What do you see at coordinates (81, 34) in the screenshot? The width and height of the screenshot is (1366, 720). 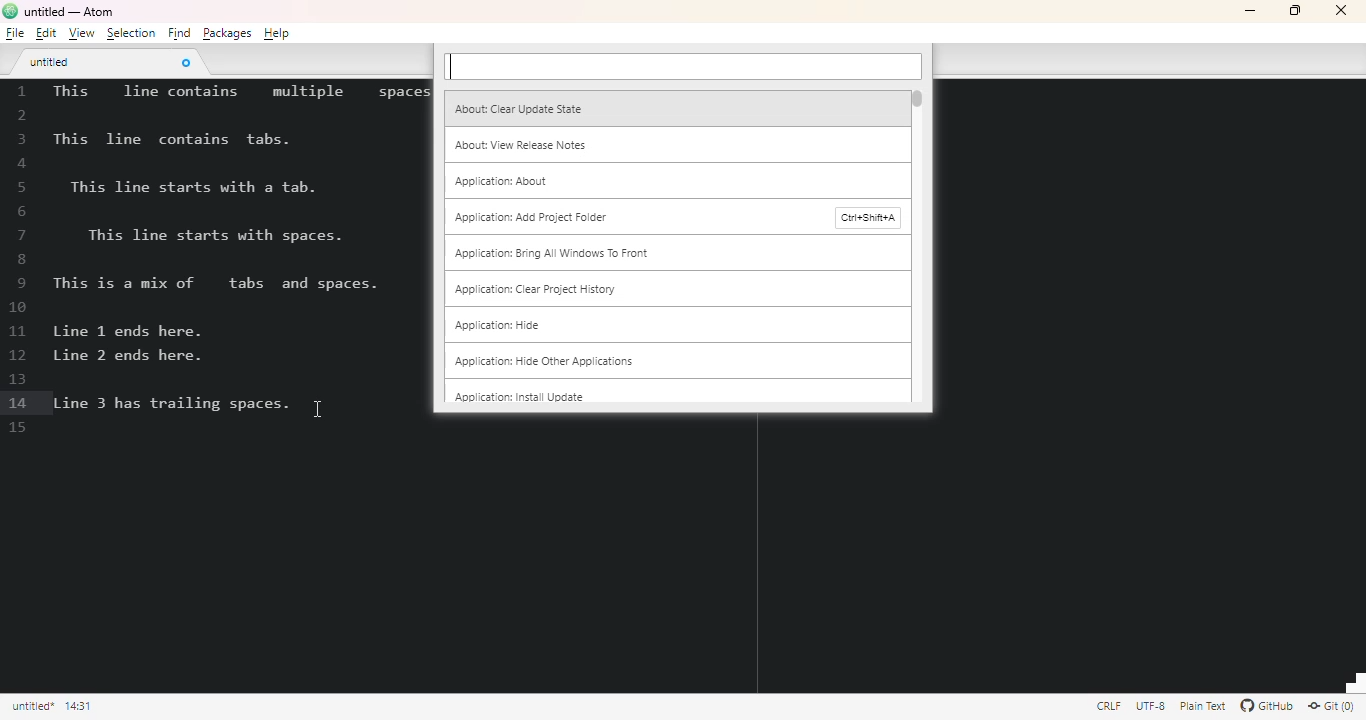 I see `view` at bounding box center [81, 34].